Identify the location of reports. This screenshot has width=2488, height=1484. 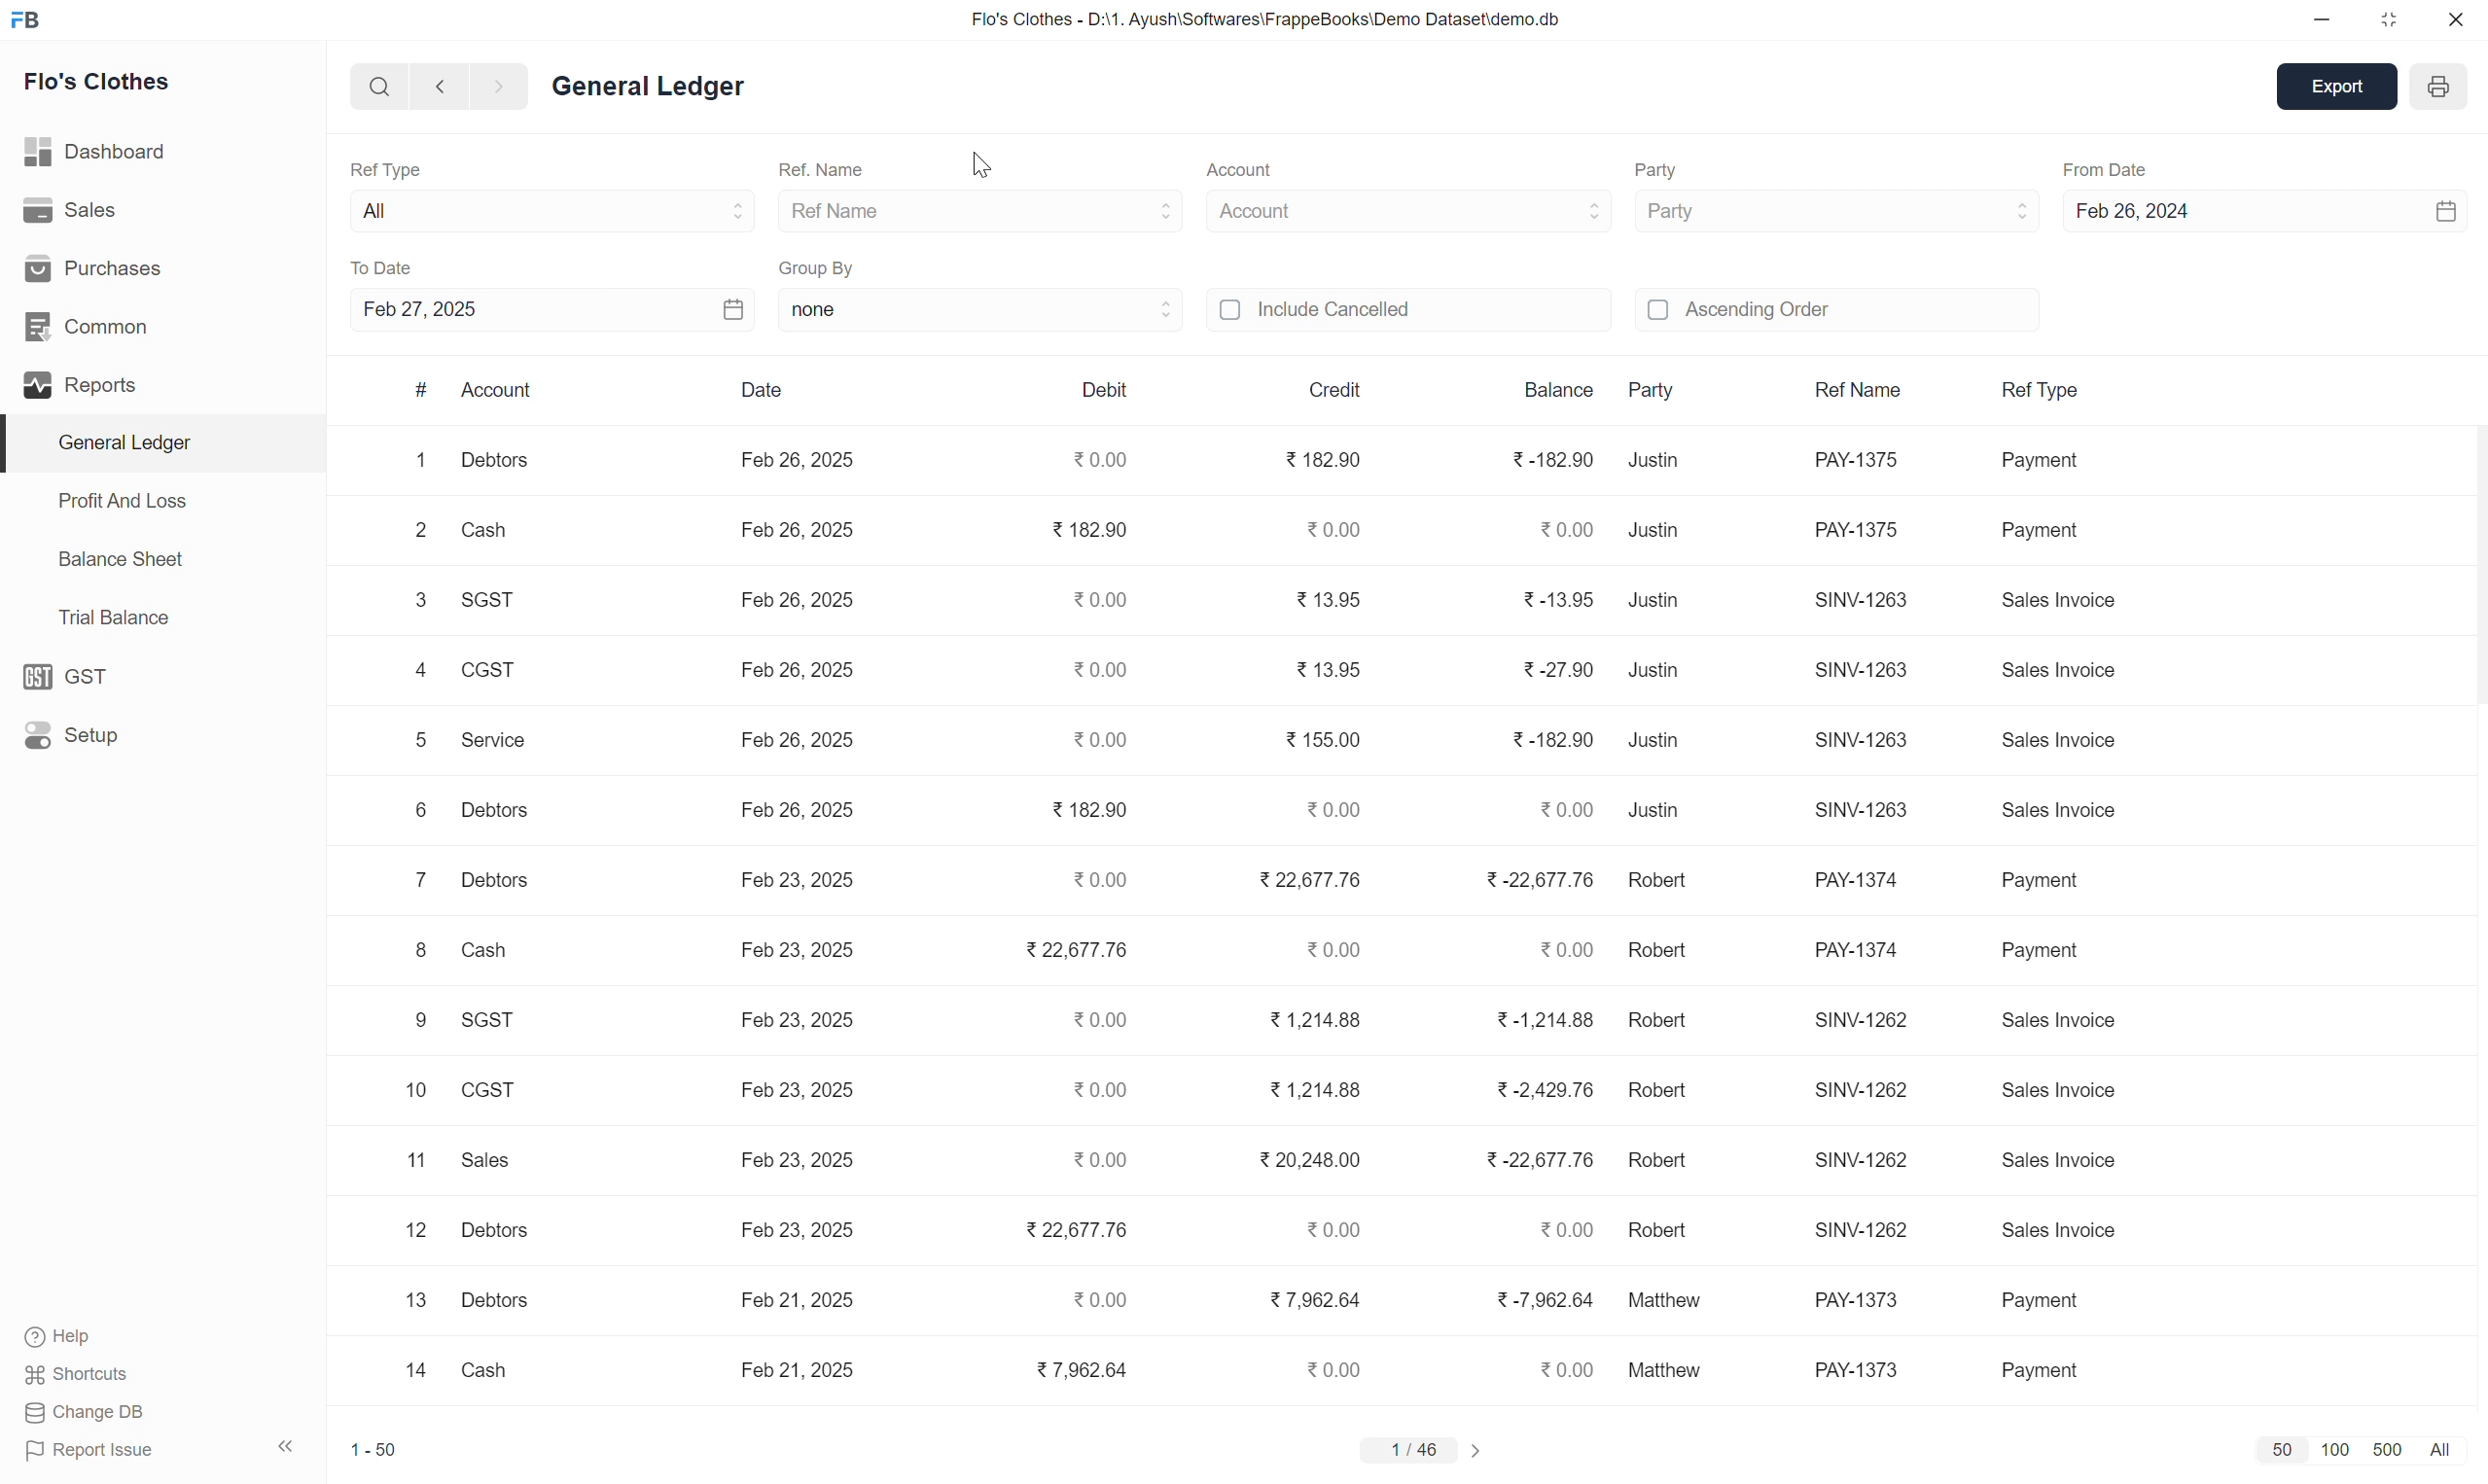
(154, 383).